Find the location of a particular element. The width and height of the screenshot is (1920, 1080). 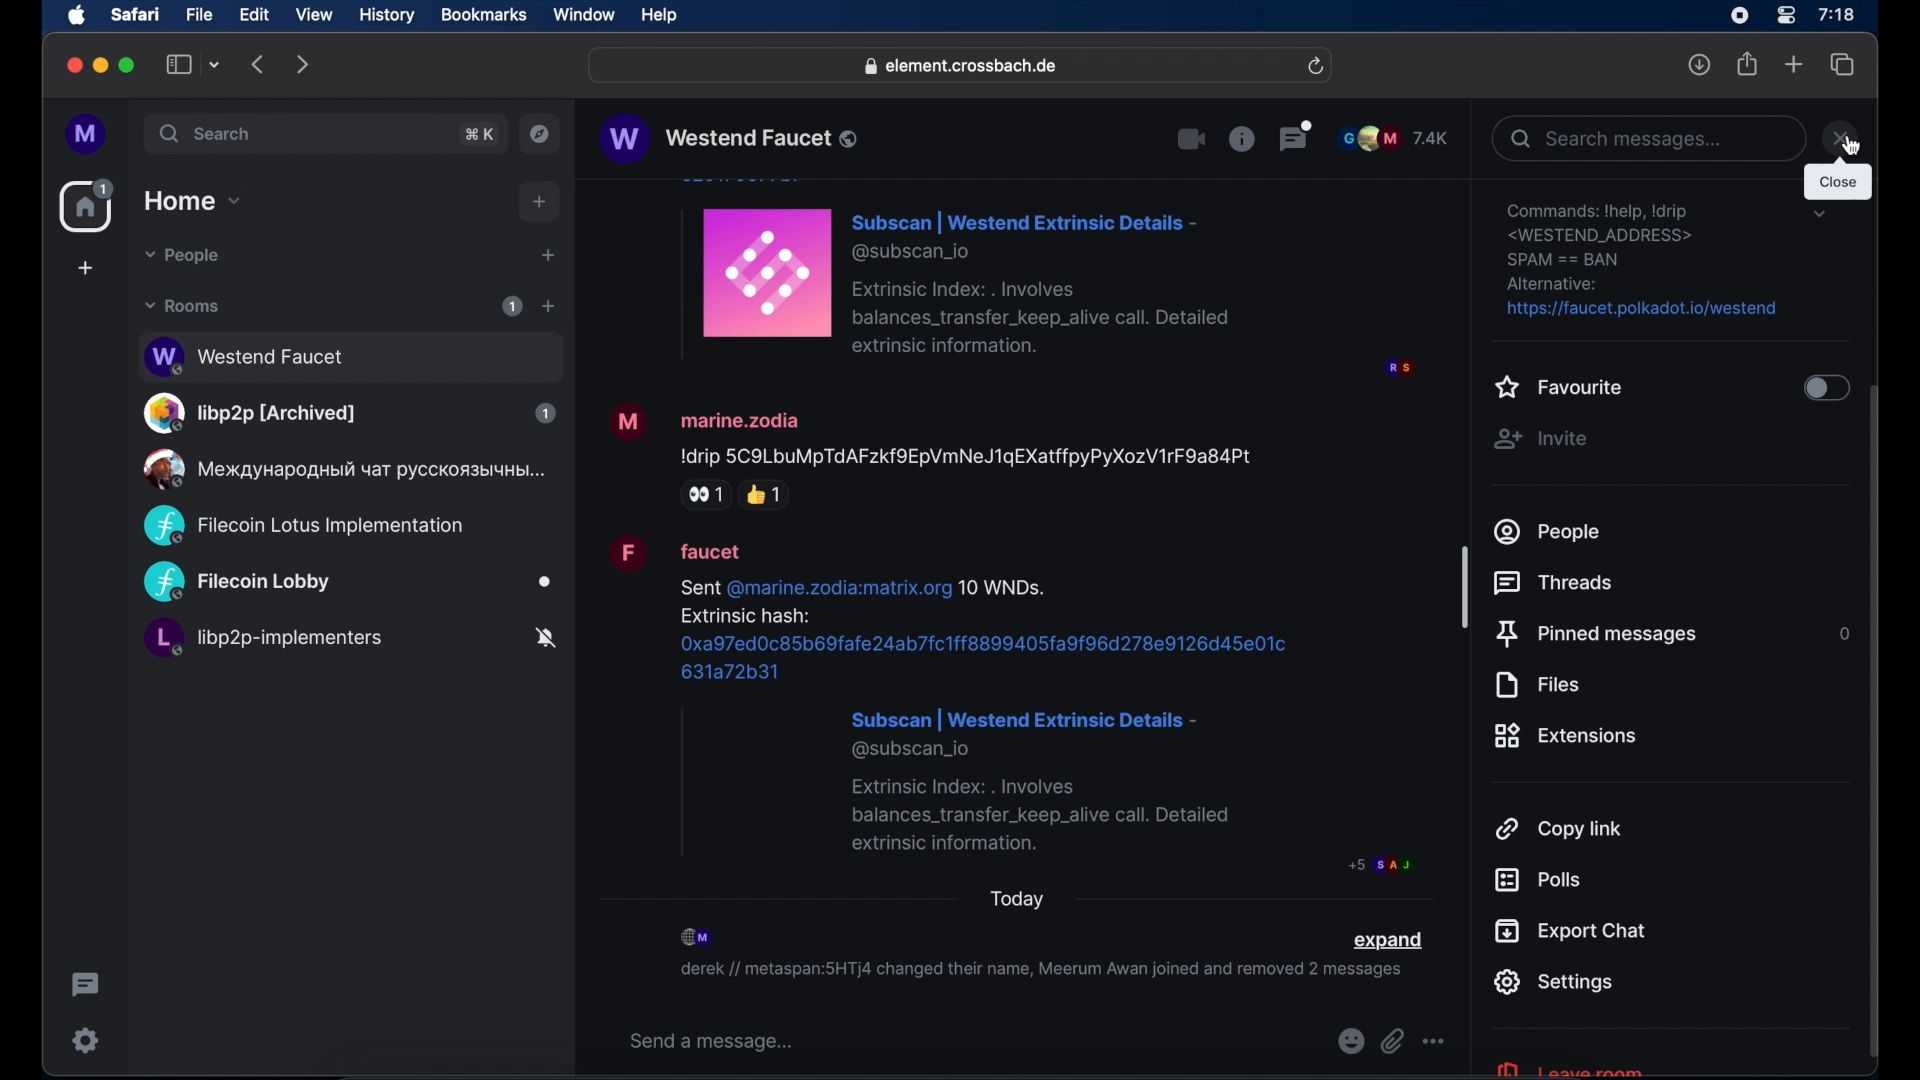

expand is located at coordinates (1387, 941).